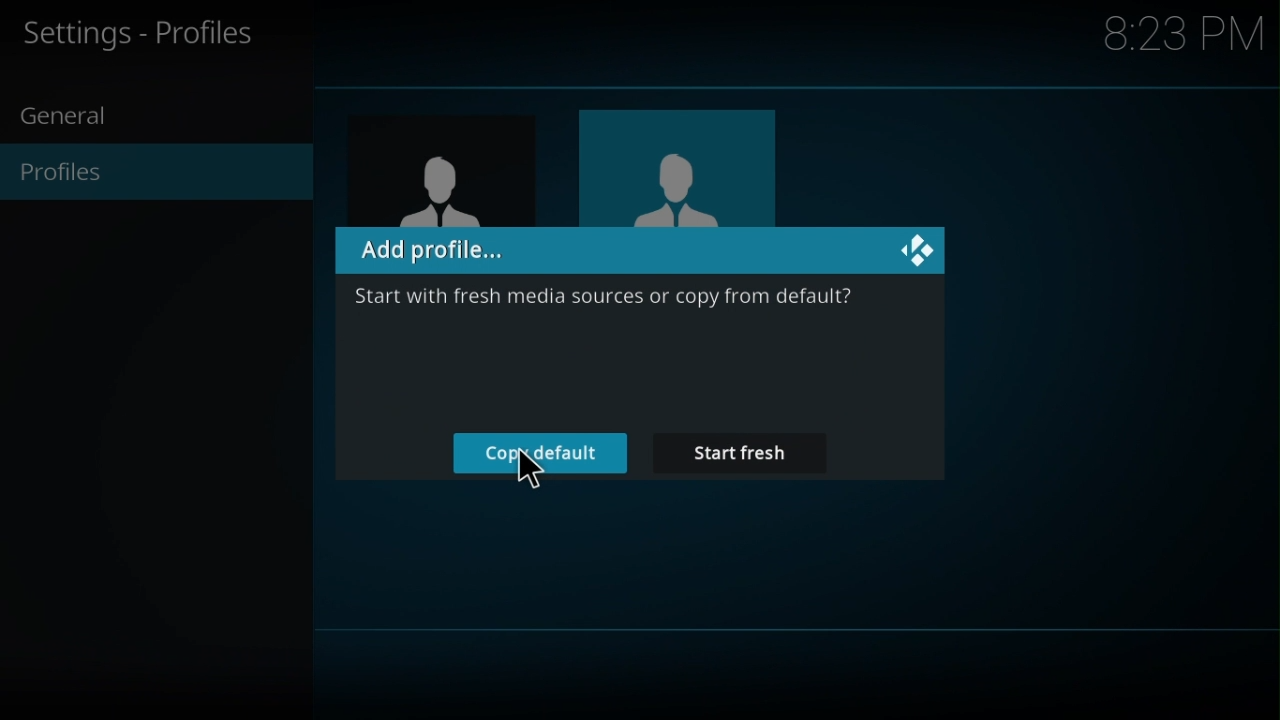 This screenshot has height=720, width=1280. What do you see at coordinates (639, 251) in the screenshot?
I see `add profile` at bounding box center [639, 251].